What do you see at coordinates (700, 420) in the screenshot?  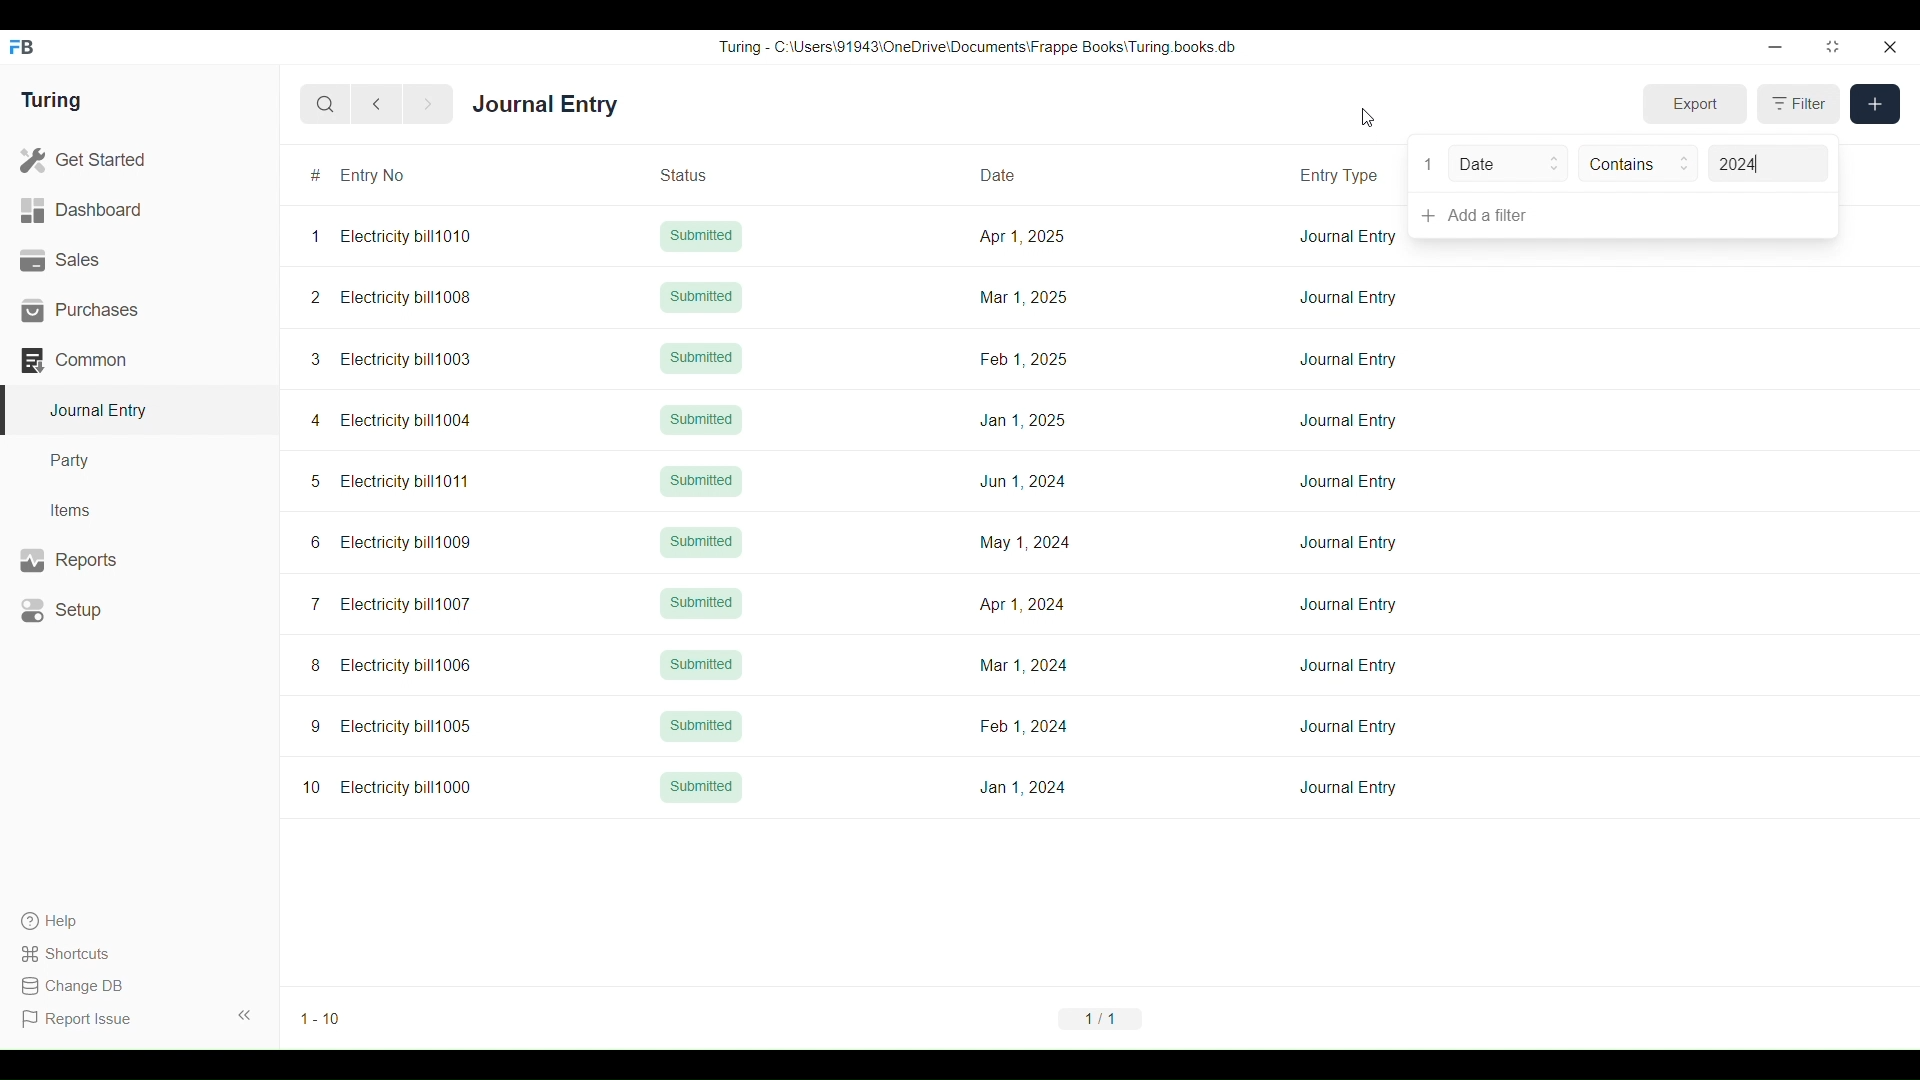 I see `Submitted` at bounding box center [700, 420].